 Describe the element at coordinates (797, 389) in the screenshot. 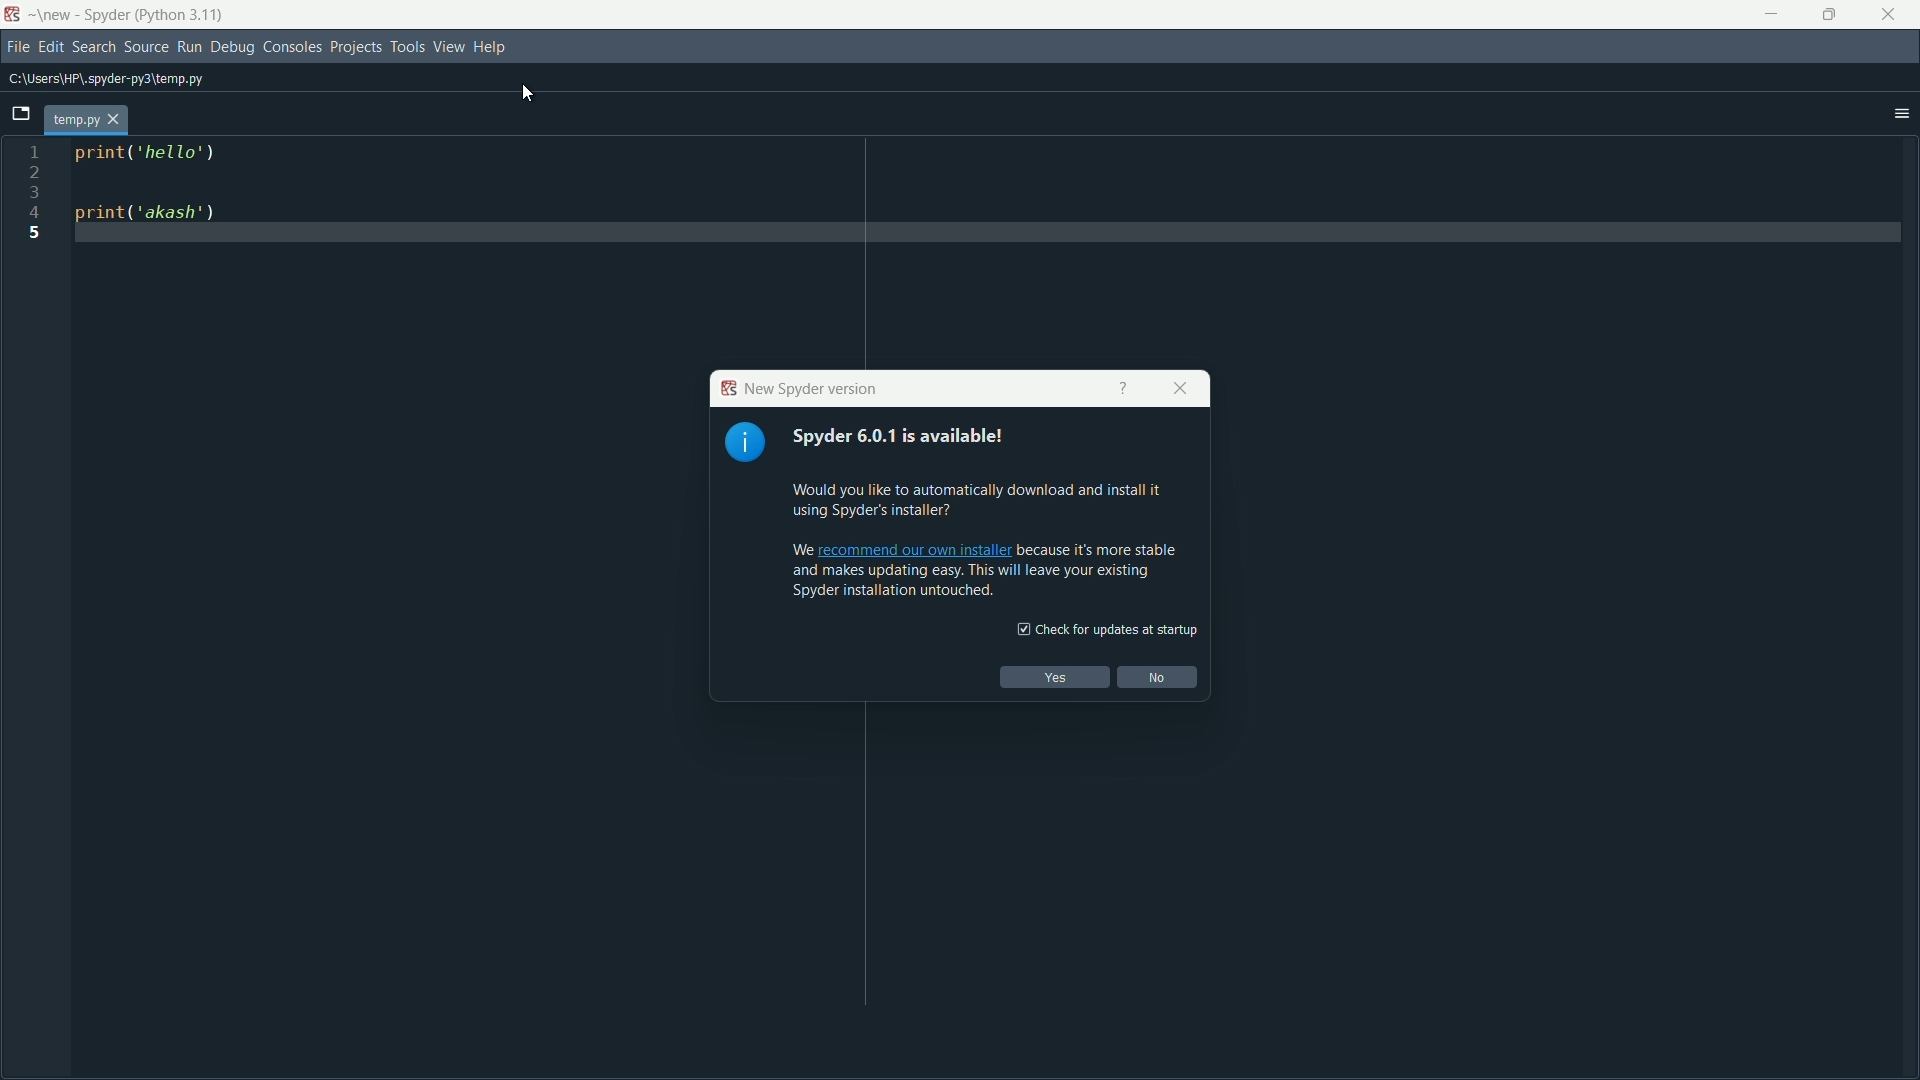

I see `new spyder version` at that location.